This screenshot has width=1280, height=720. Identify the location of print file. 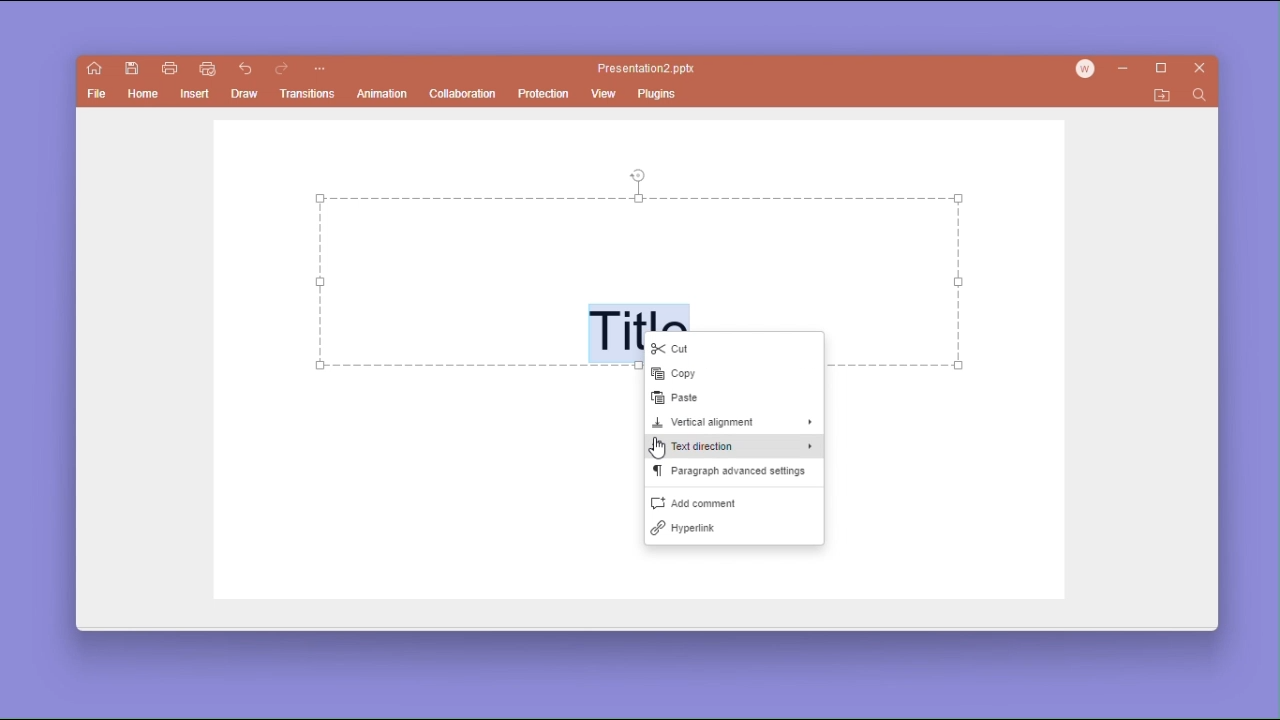
(169, 67).